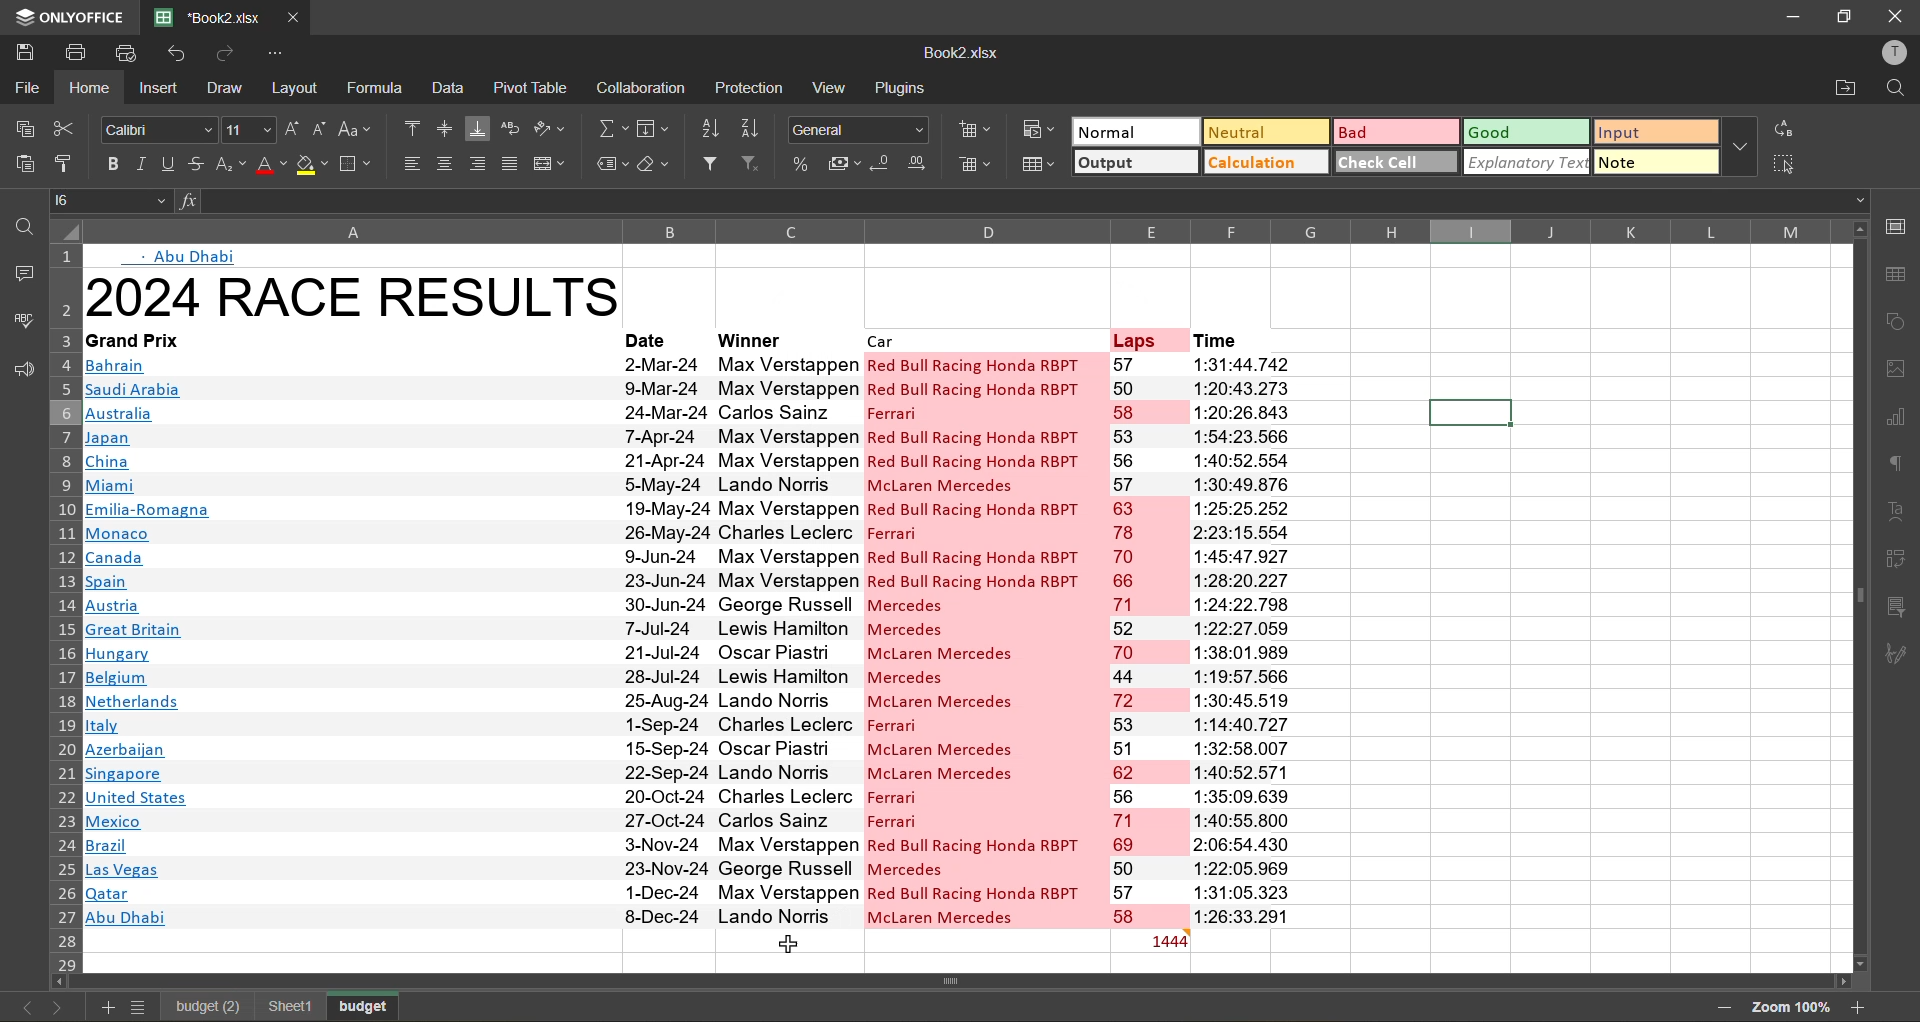  What do you see at coordinates (749, 89) in the screenshot?
I see `protection` at bounding box center [749, 89].